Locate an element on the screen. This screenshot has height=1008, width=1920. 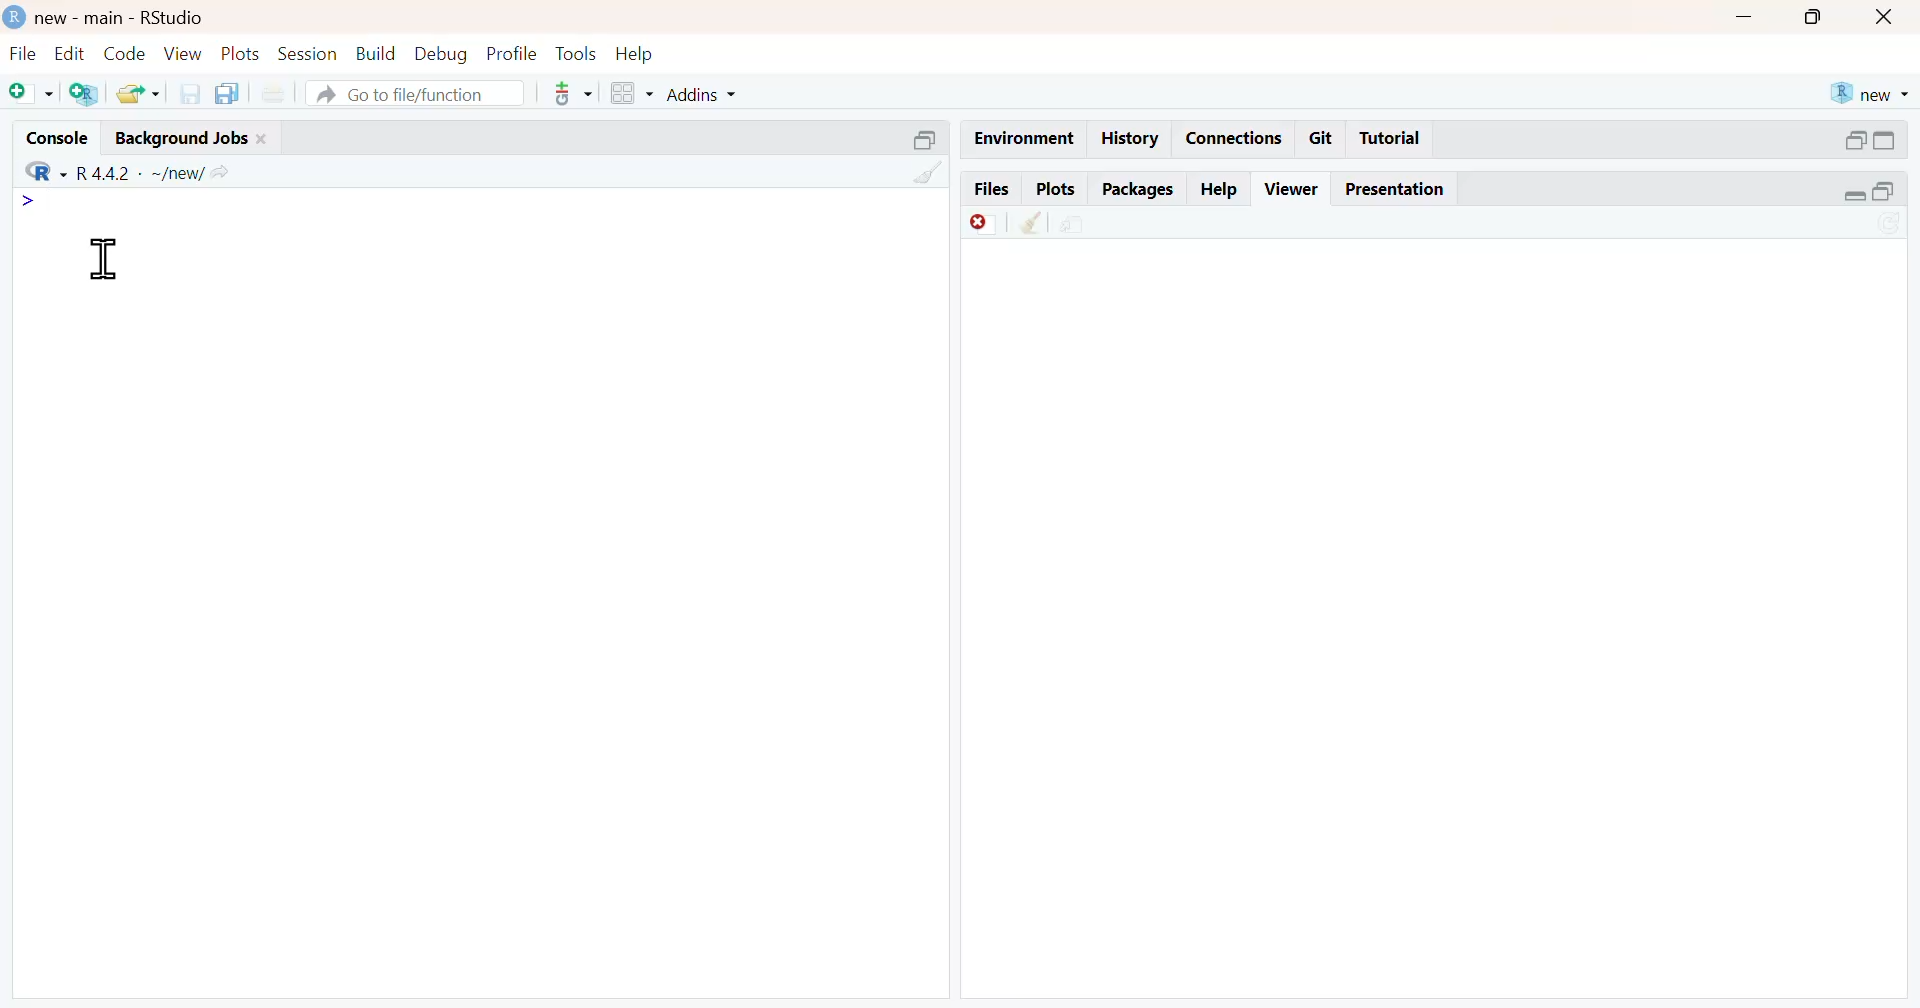
clear console is located at coordinates (927, 174).